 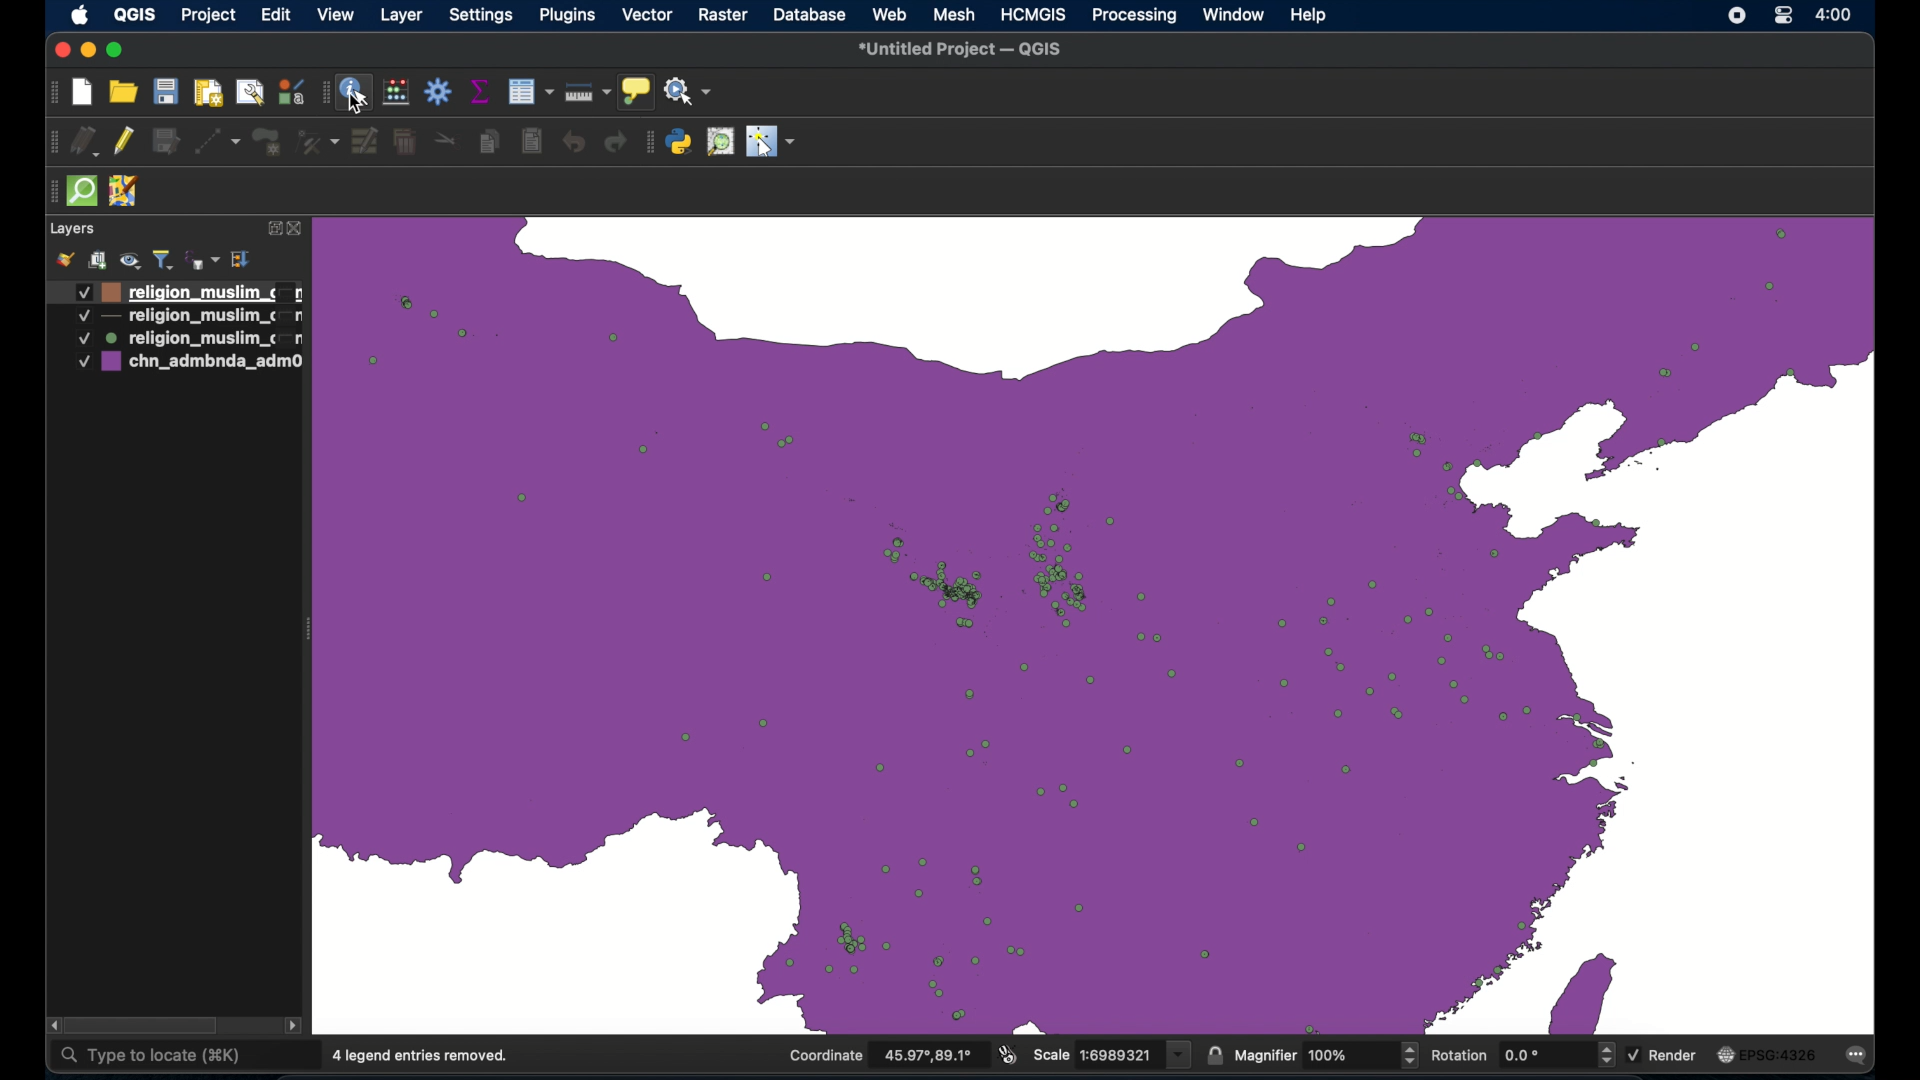 I want to click on settings, so click(x=481, y=16).